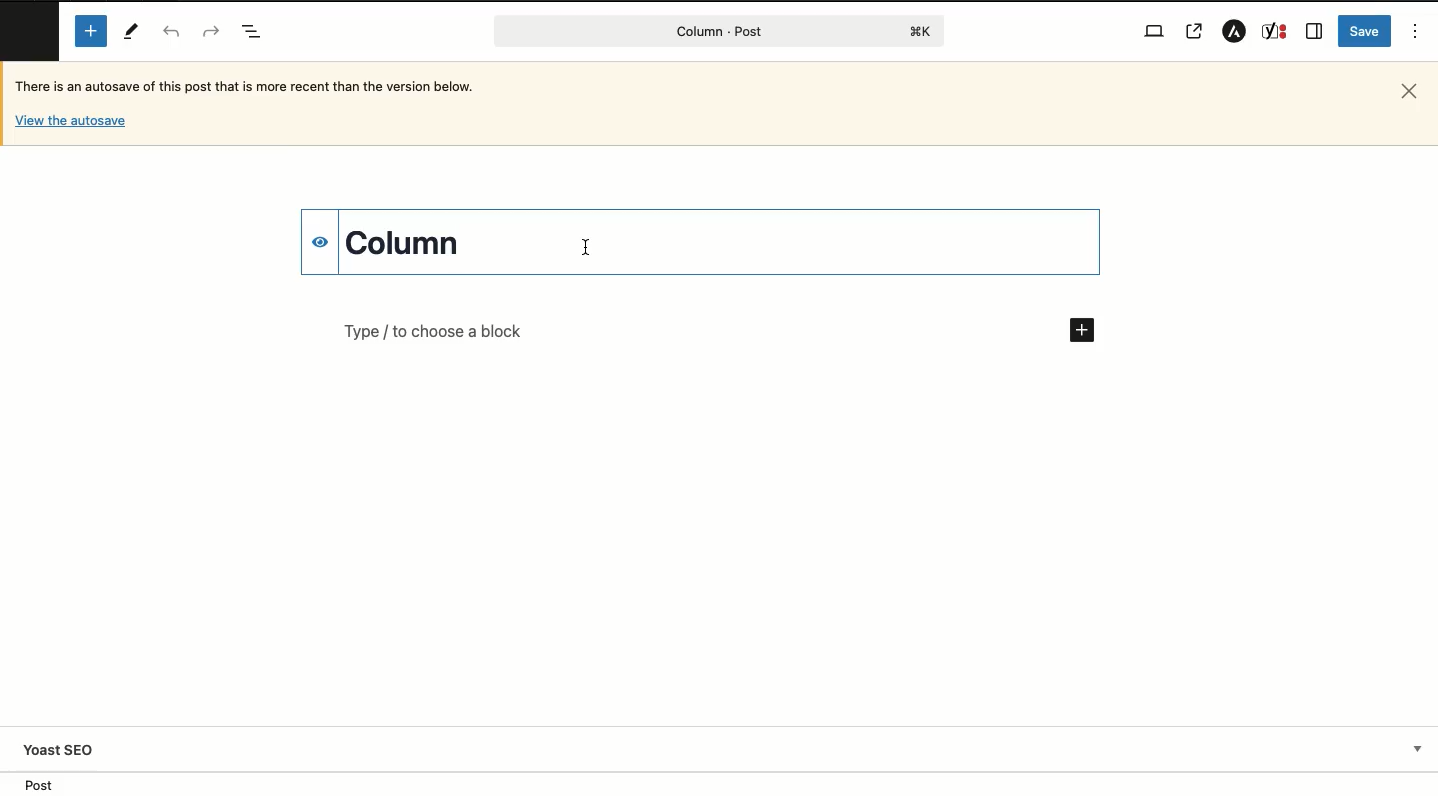  Describe the element at coordinates (1365, 31) in the screenshot. I see `Save` at that location.